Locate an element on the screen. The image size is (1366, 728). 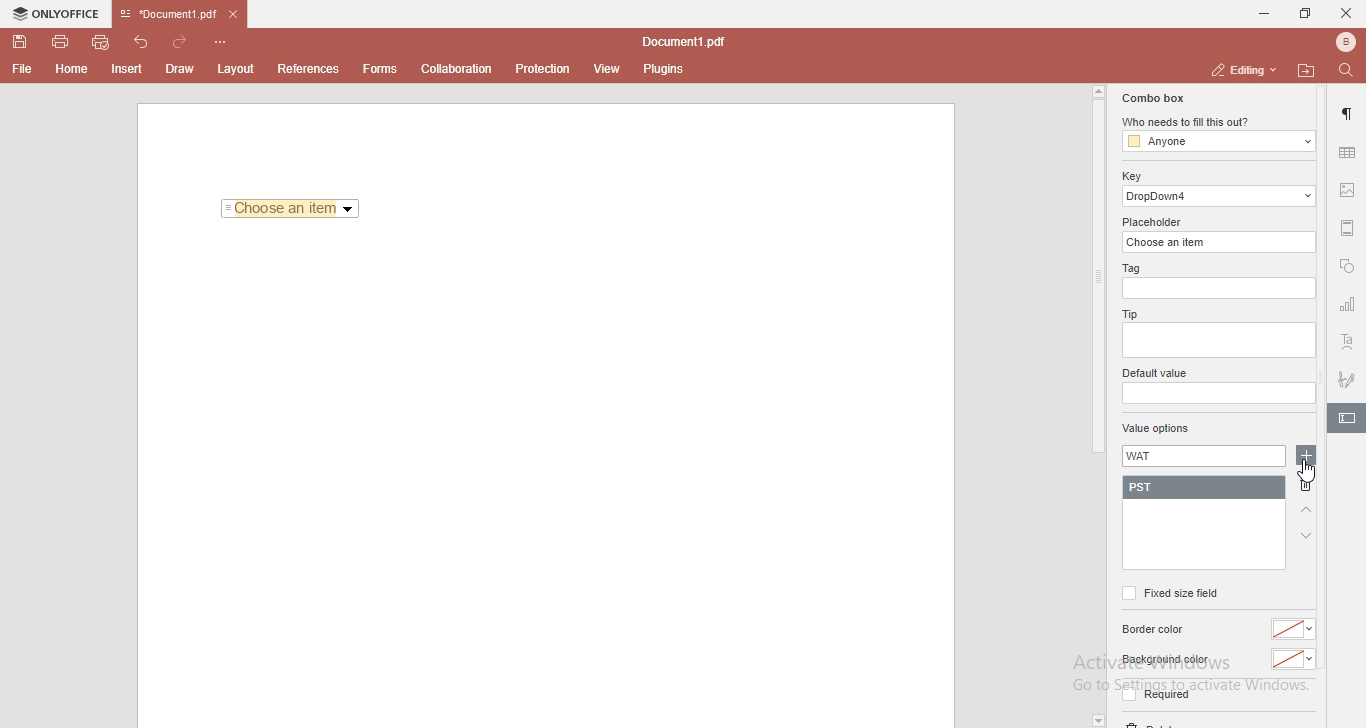
empty box is located at coordinates (1221, 289).